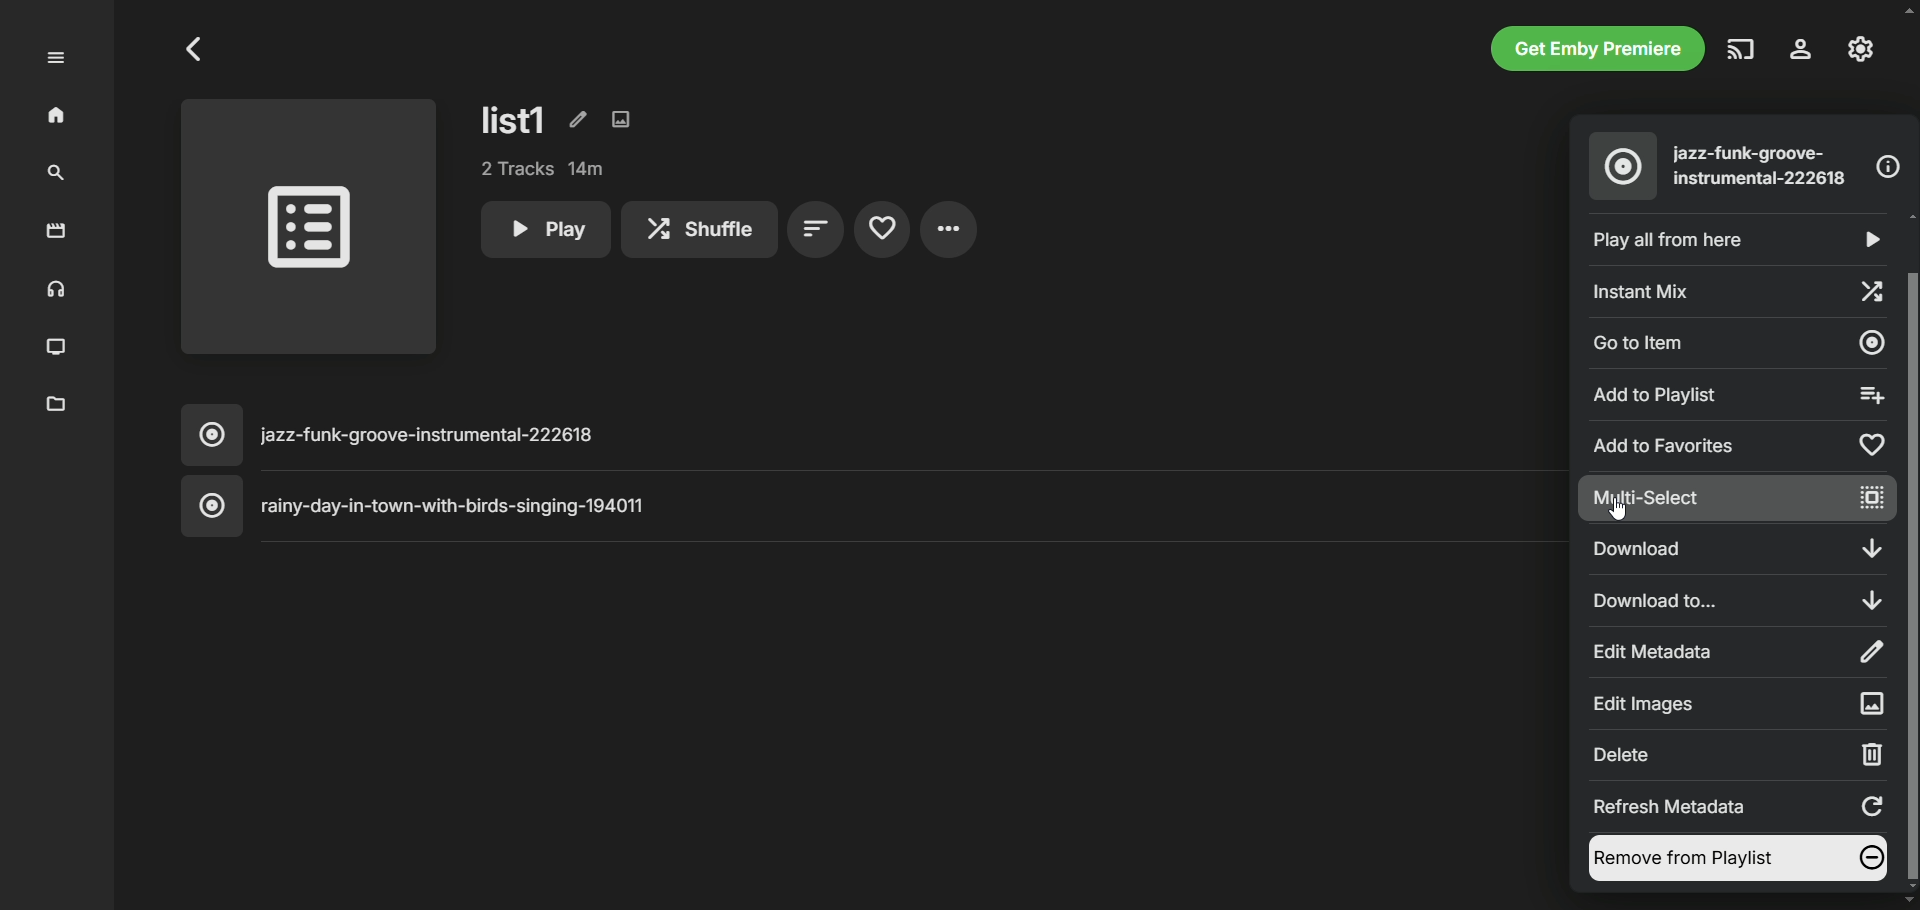 This screenshot has width=1920, height=910. Describe the element at coordinates (1910, 551) in the screenshot. I see `Vertical slide bar` at that location.